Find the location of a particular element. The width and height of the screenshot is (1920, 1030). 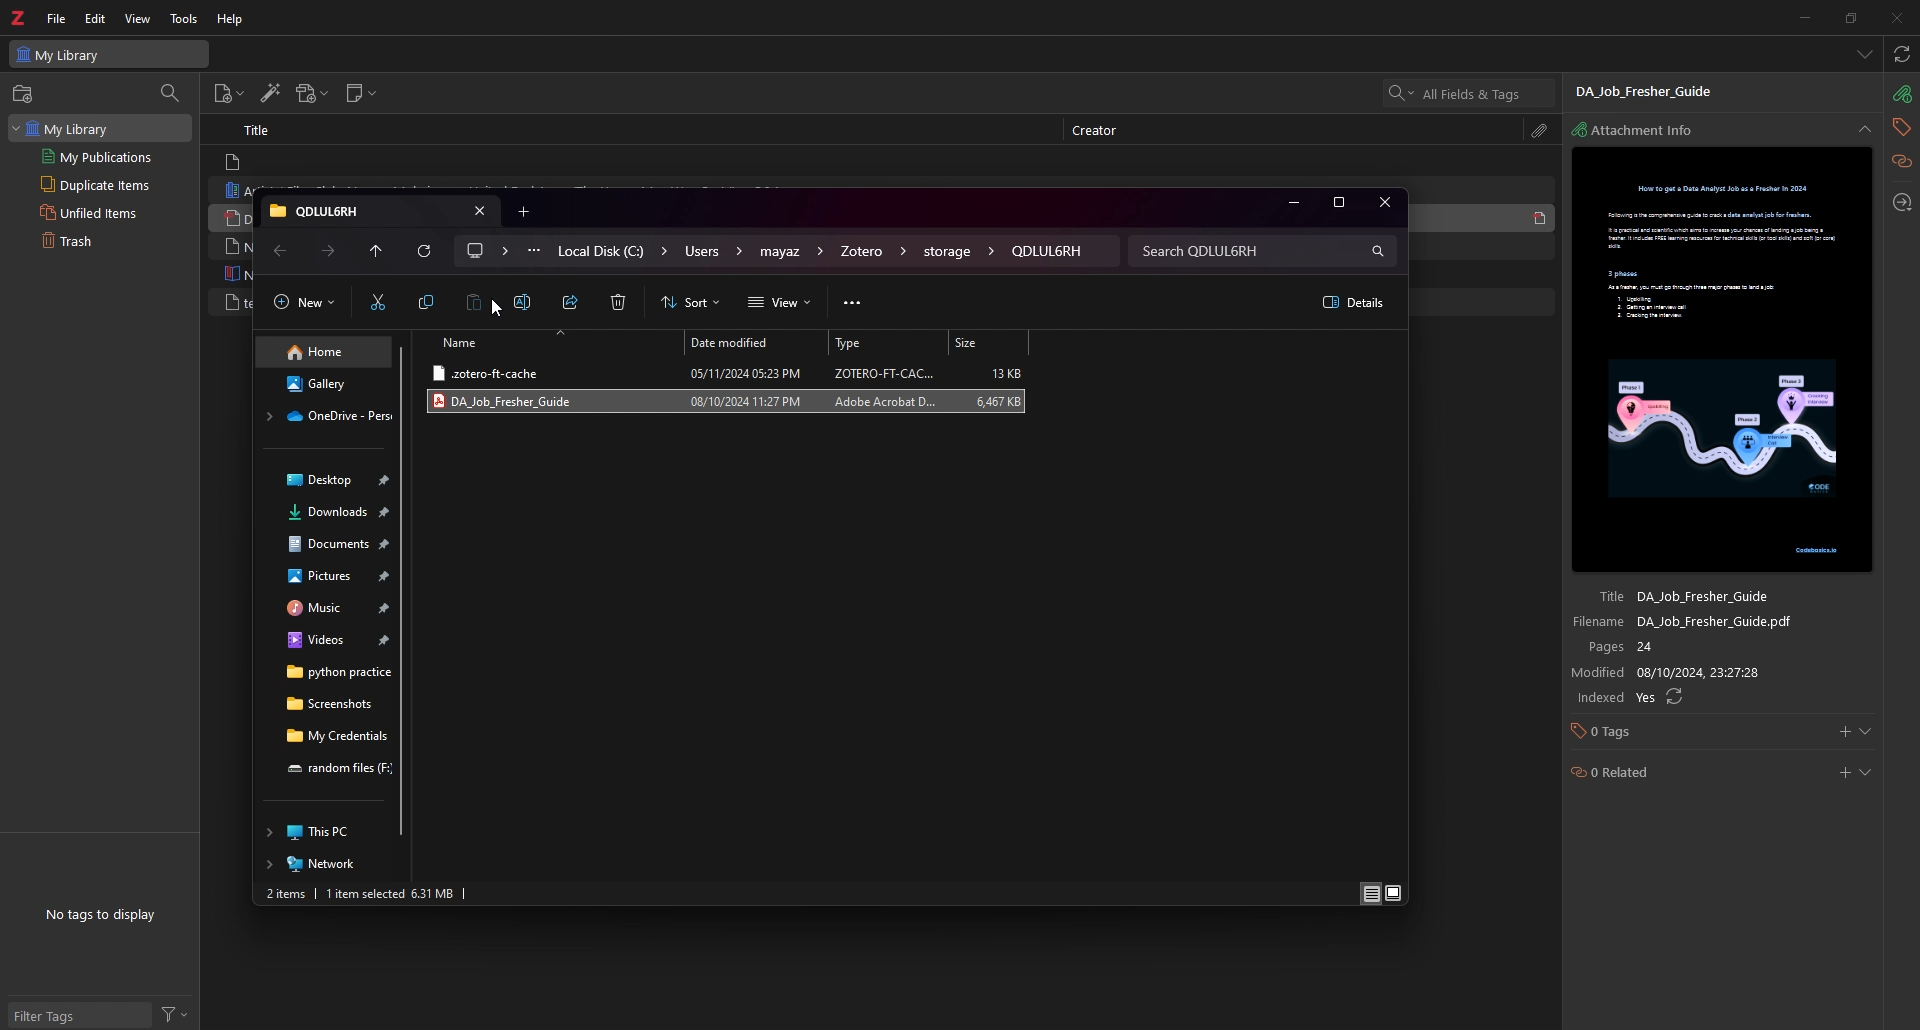

new is located at coordinates (304, 306).